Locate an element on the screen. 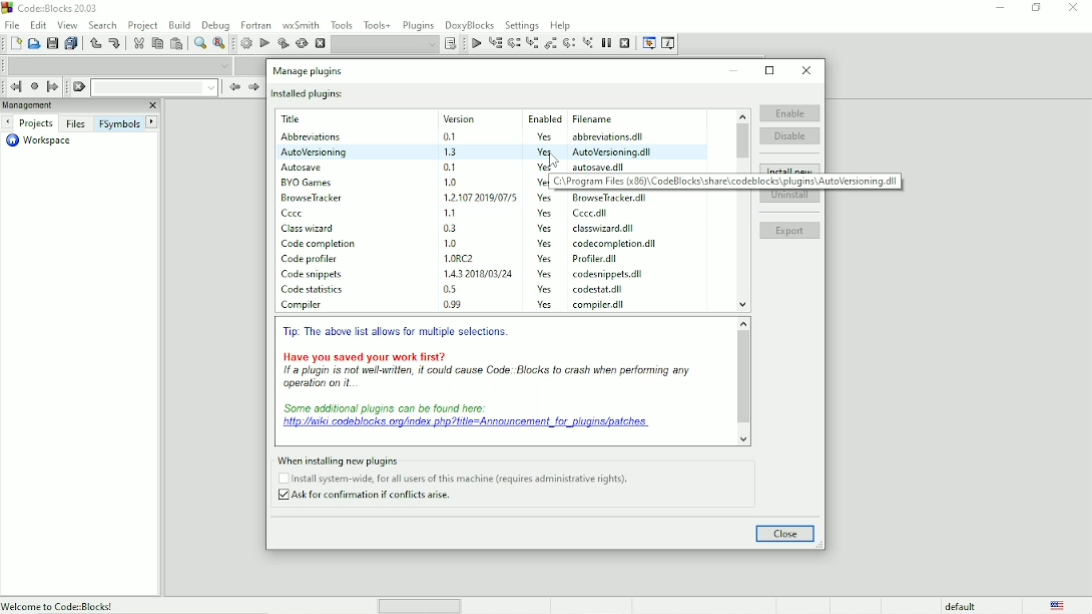 Image resolution: width=1092 pixels, height=614 pixels. Yes is located at coordinates (543, 229).